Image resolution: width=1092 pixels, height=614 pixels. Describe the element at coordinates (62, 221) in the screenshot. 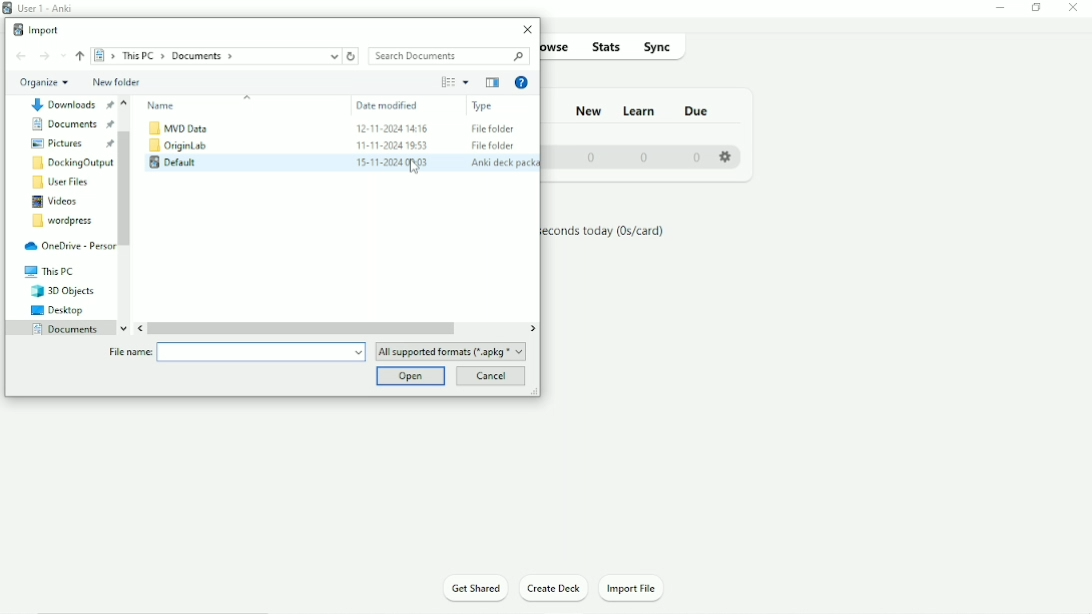

I see `Wordpress` at that location.